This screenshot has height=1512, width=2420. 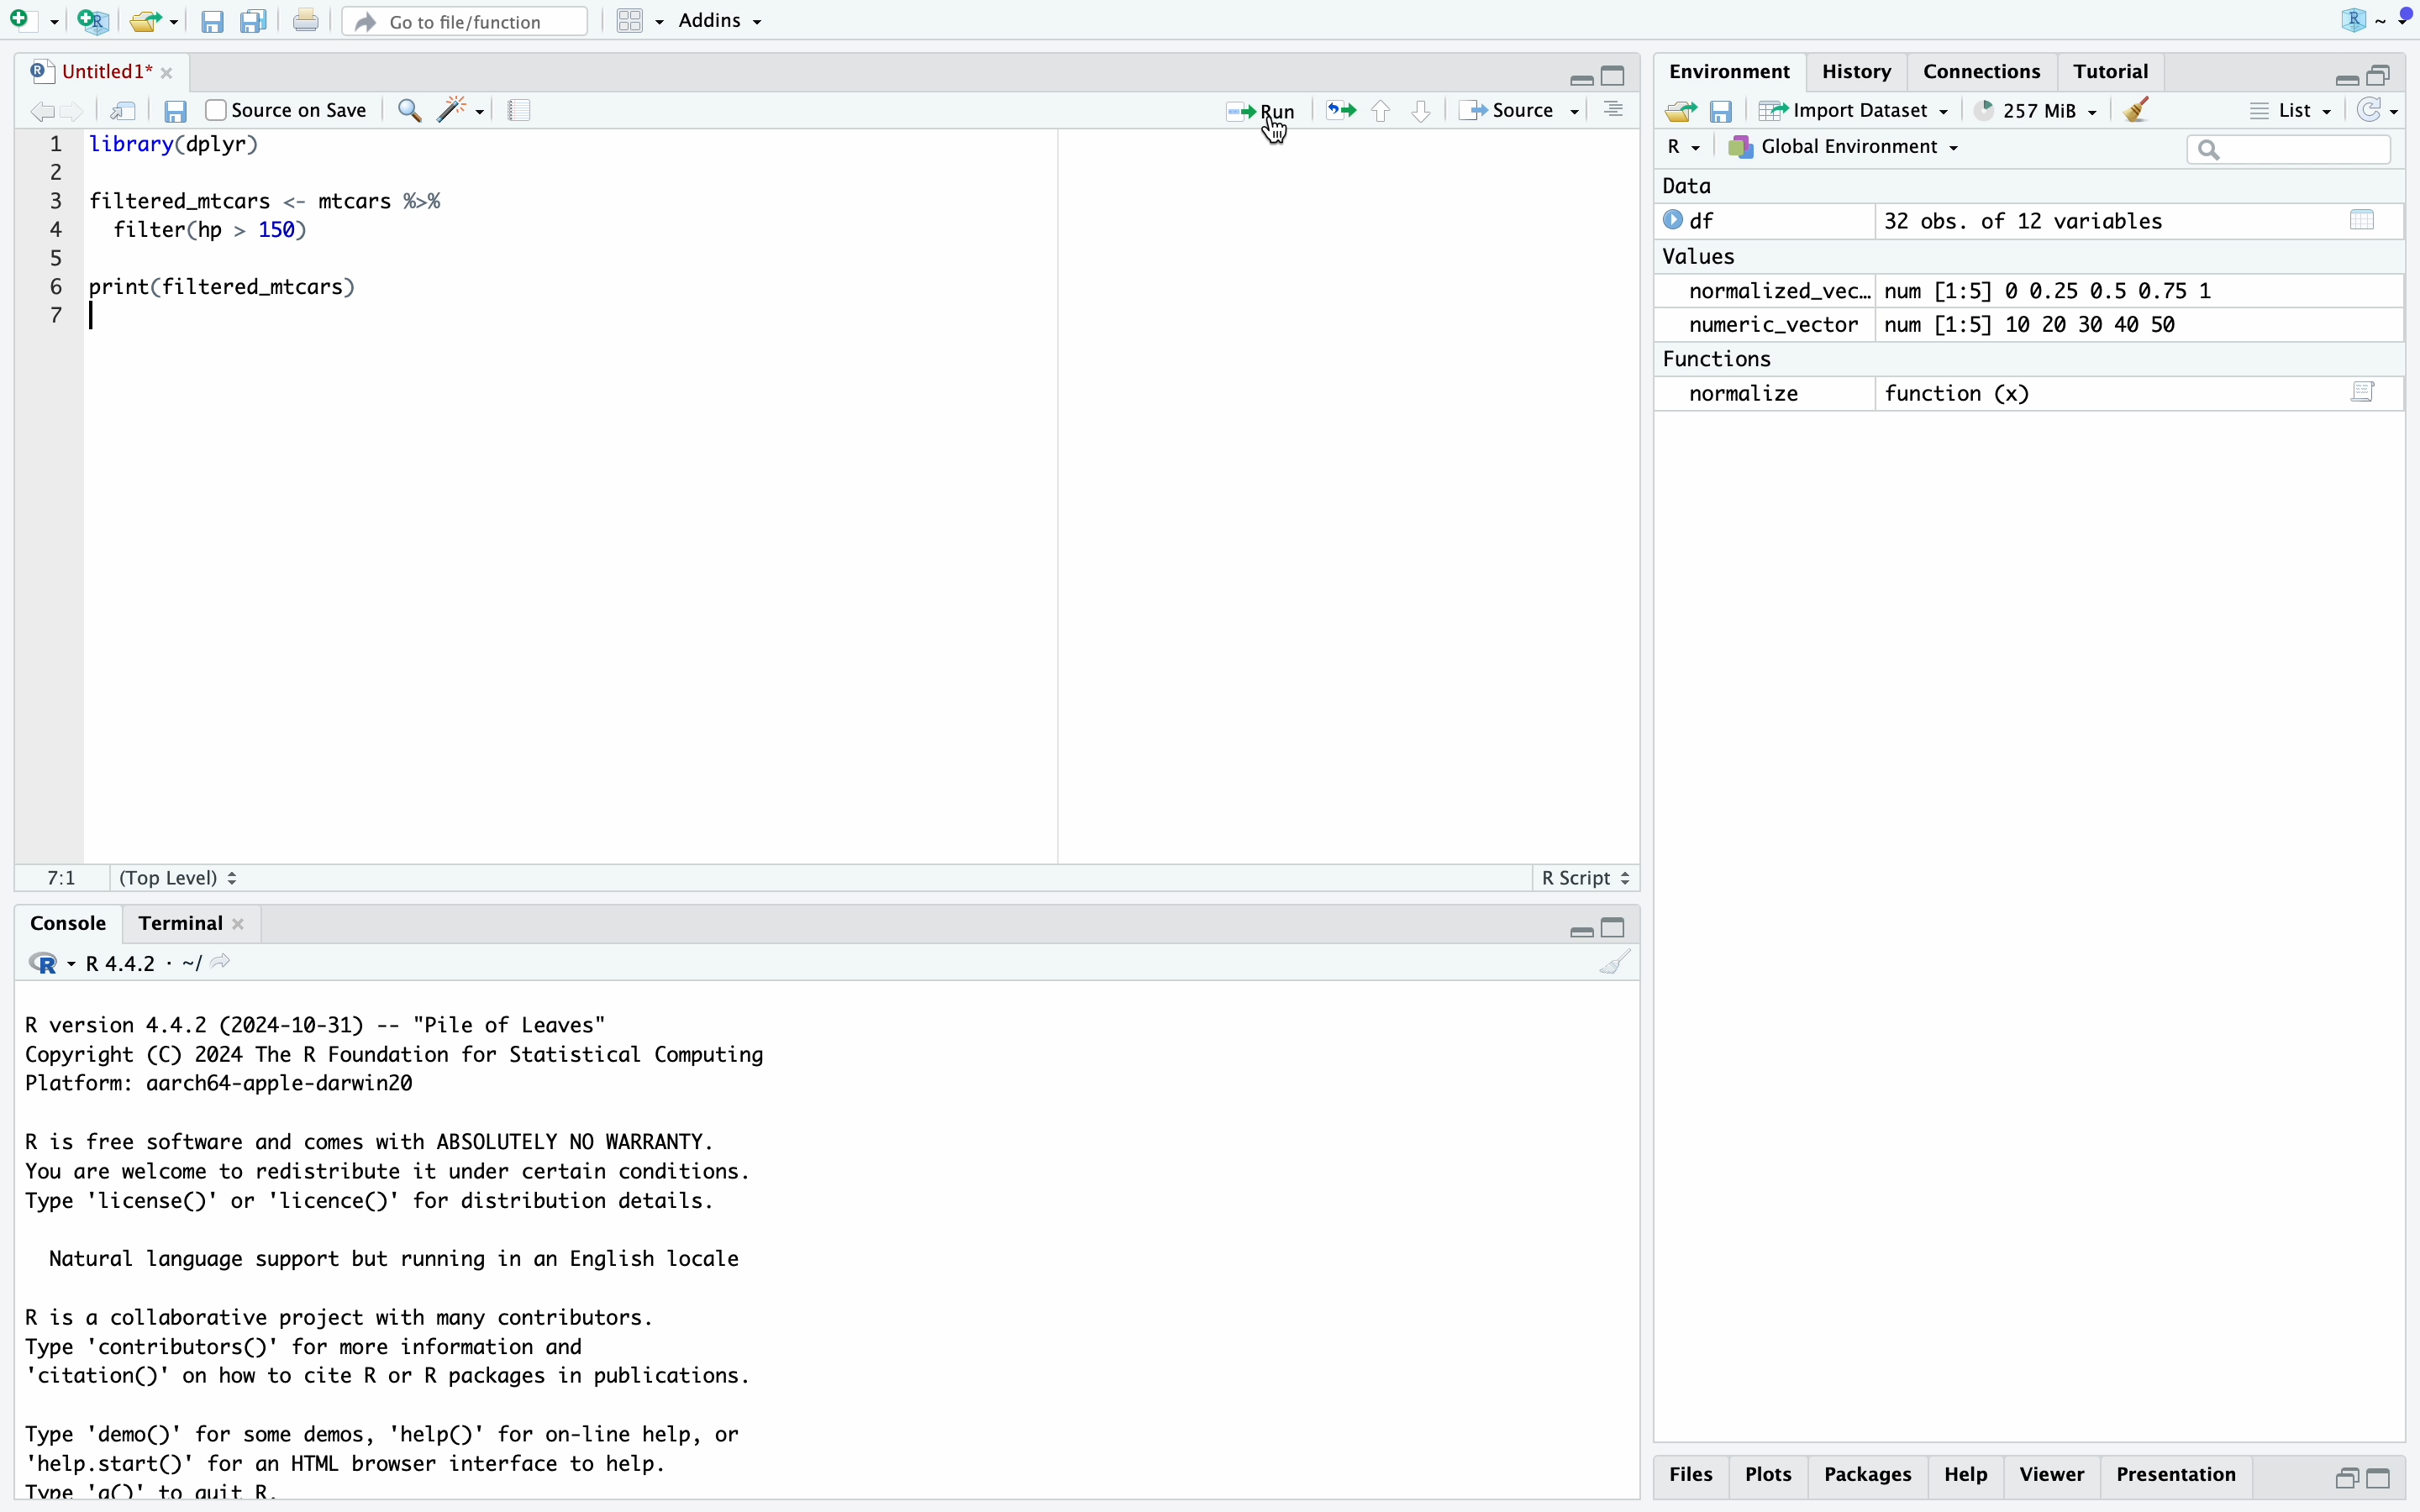 I want to click on save, so click(x=181, y=113).